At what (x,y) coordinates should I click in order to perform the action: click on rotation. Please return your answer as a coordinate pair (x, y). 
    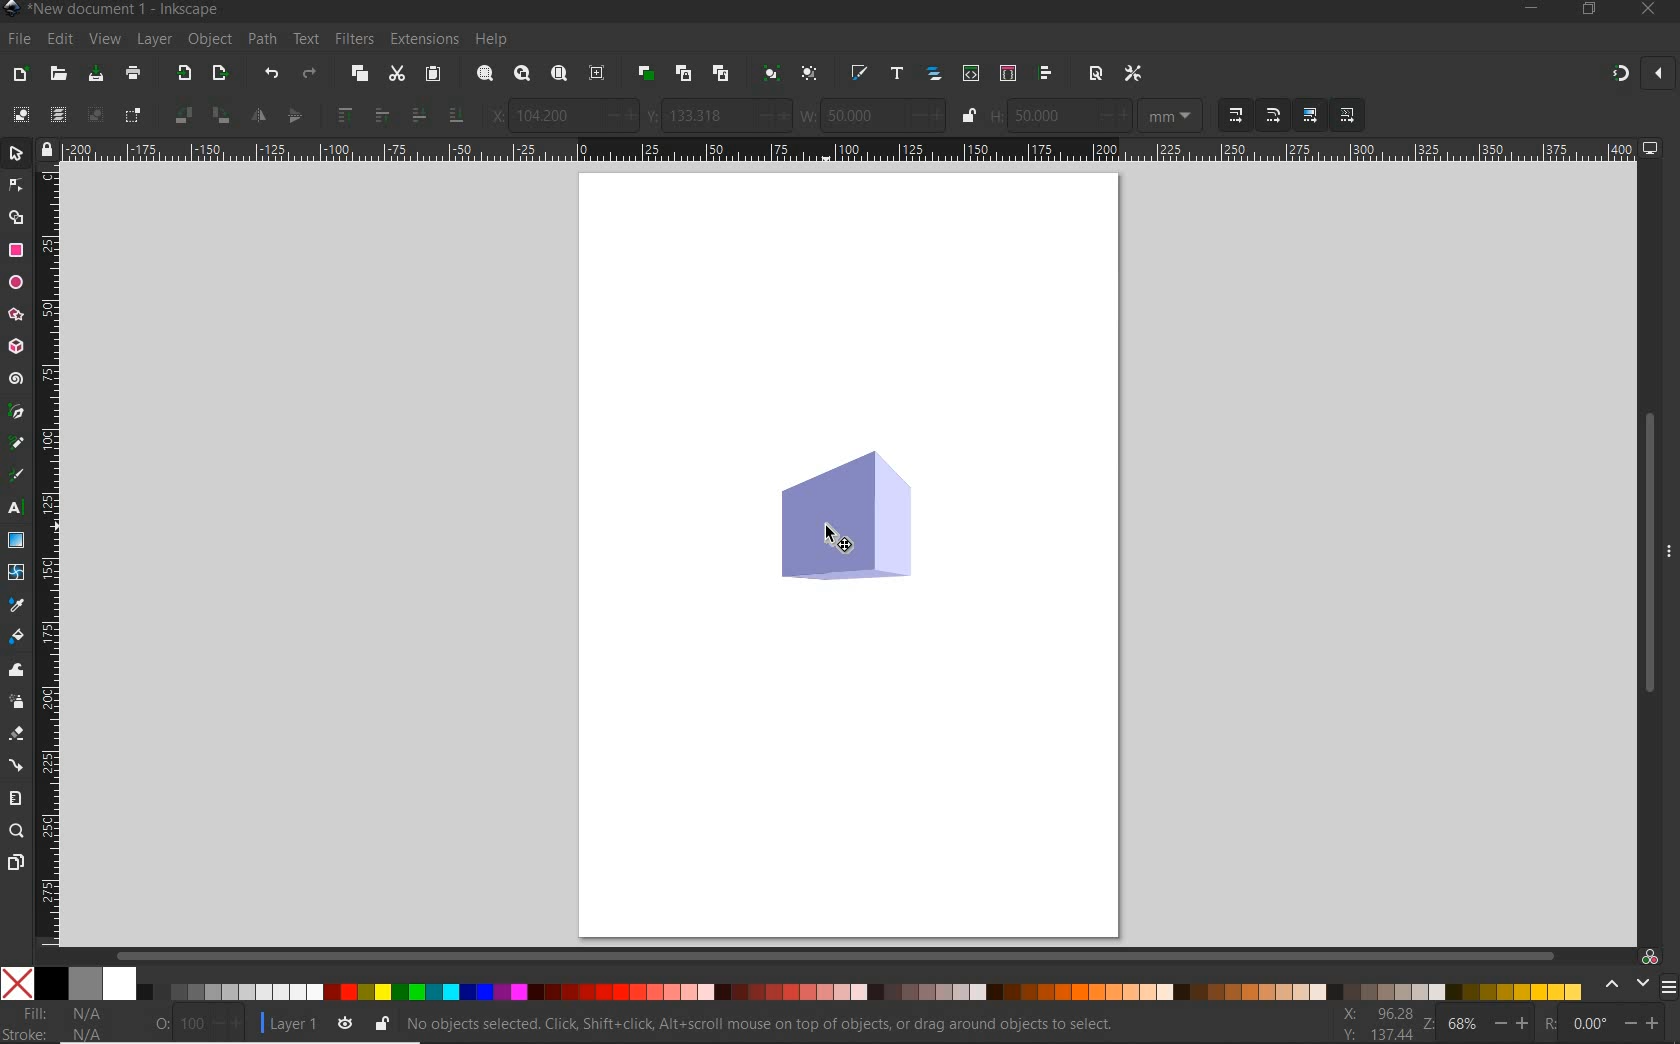
    Looking at the image, I should click on (1546, 1024).